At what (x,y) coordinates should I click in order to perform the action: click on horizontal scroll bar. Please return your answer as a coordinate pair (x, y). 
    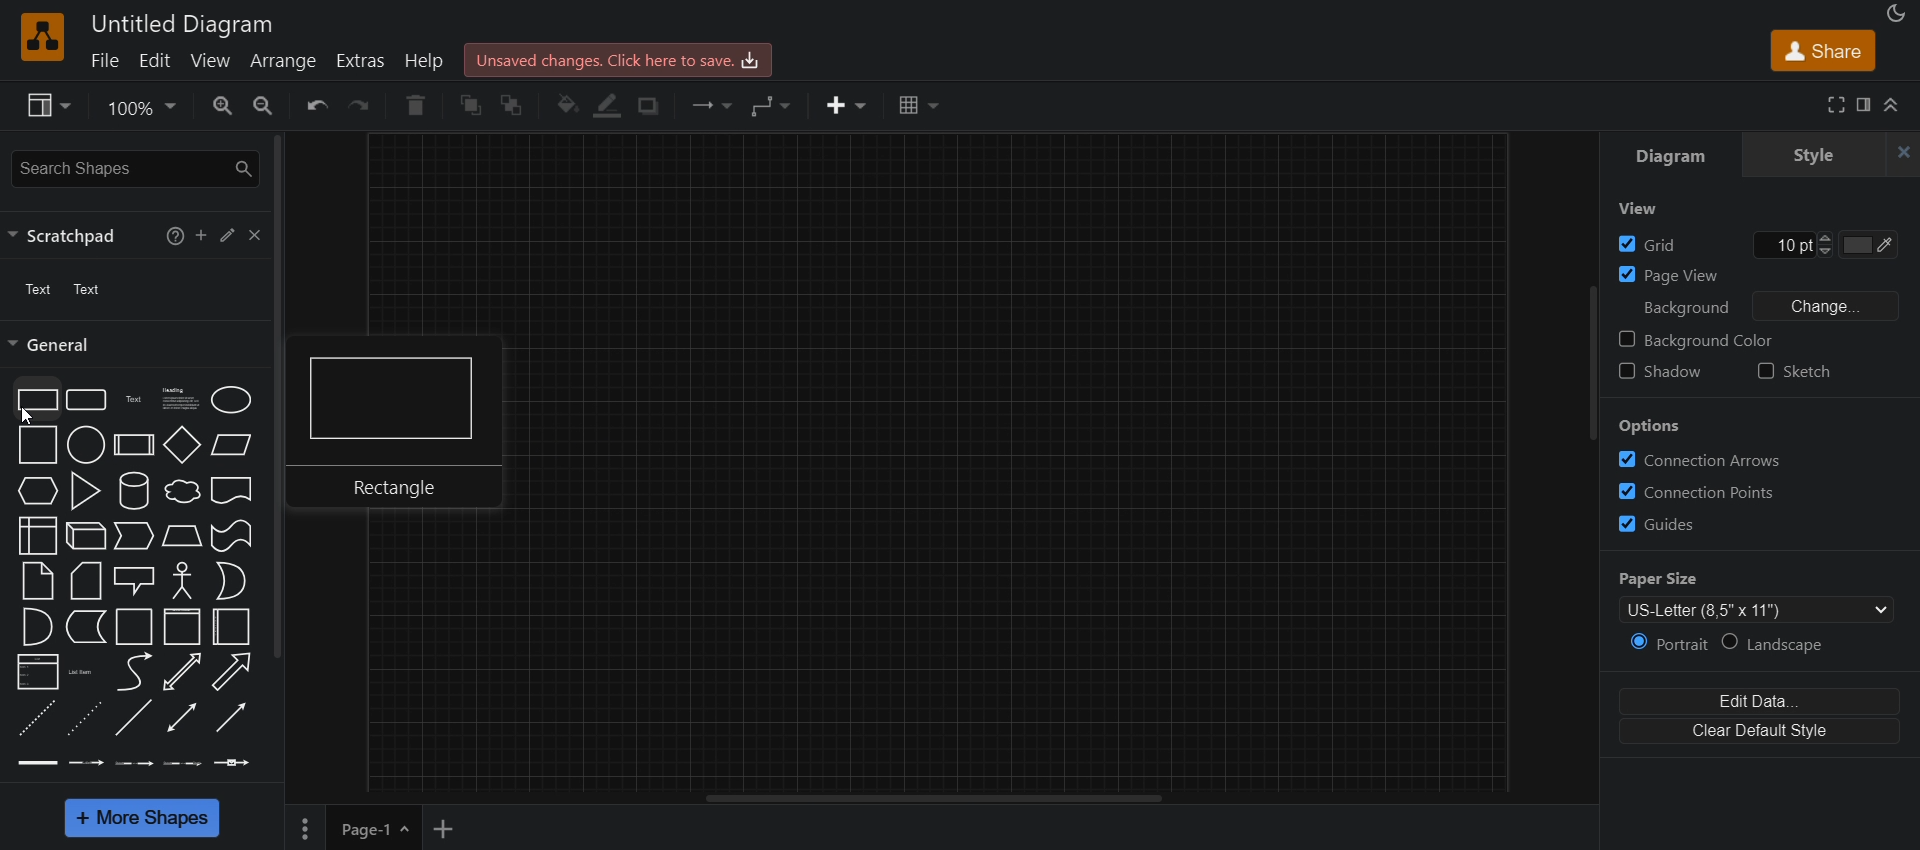
    Looking at the image, I should click on (937, 799).